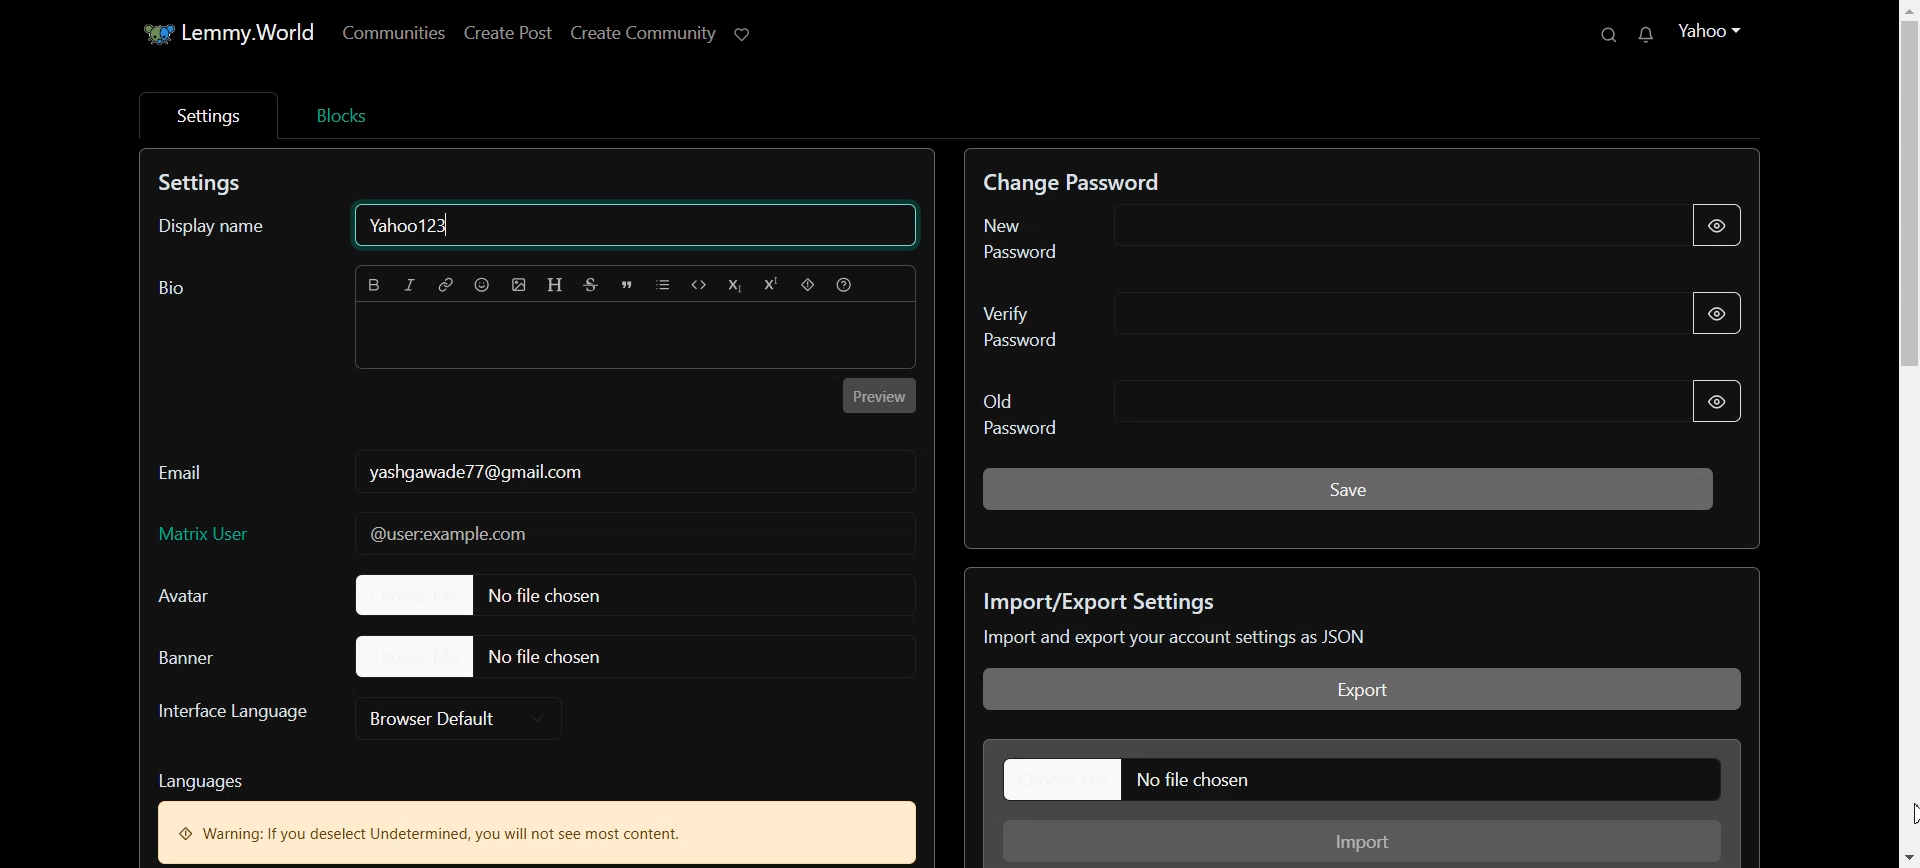 This screenshot has height=868, width=1920. Describe the element at coordinates (520, 285) in the screenshot. I see `Upload picture` at that location.